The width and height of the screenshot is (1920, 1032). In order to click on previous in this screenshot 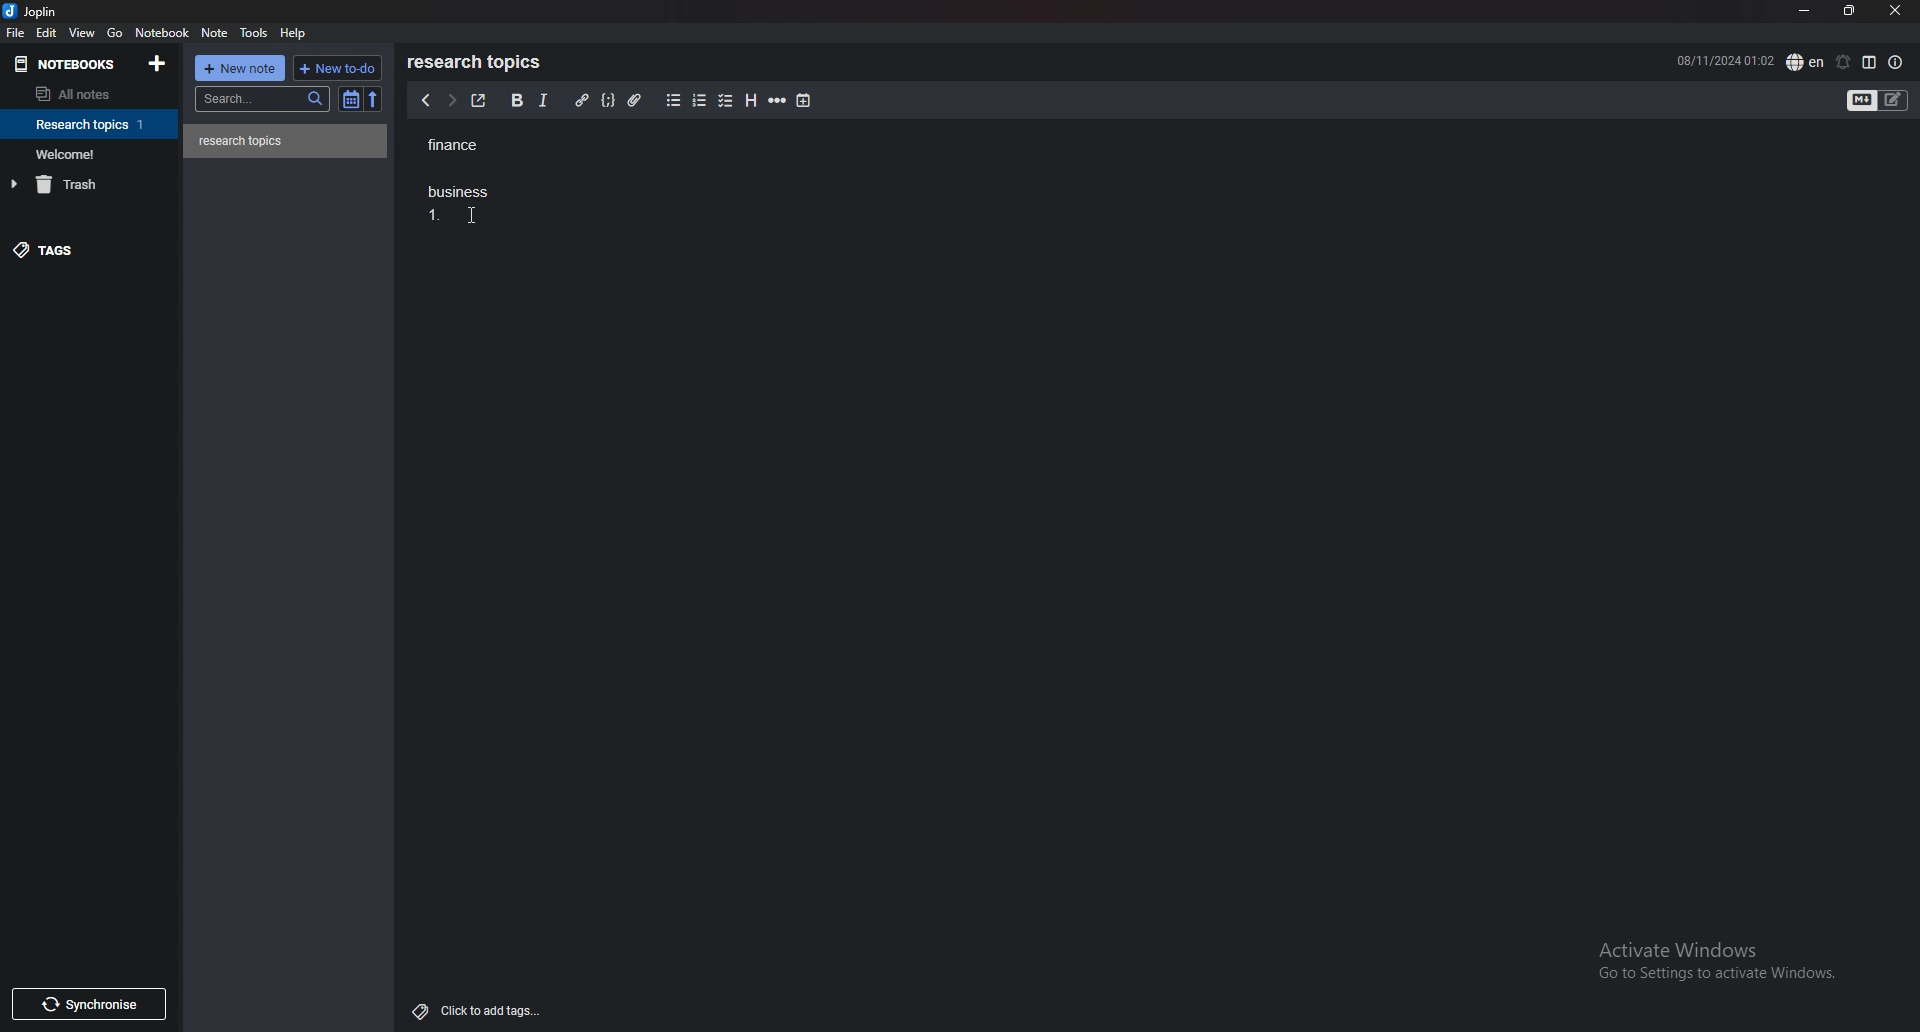, I will do `click(426, 102)`.